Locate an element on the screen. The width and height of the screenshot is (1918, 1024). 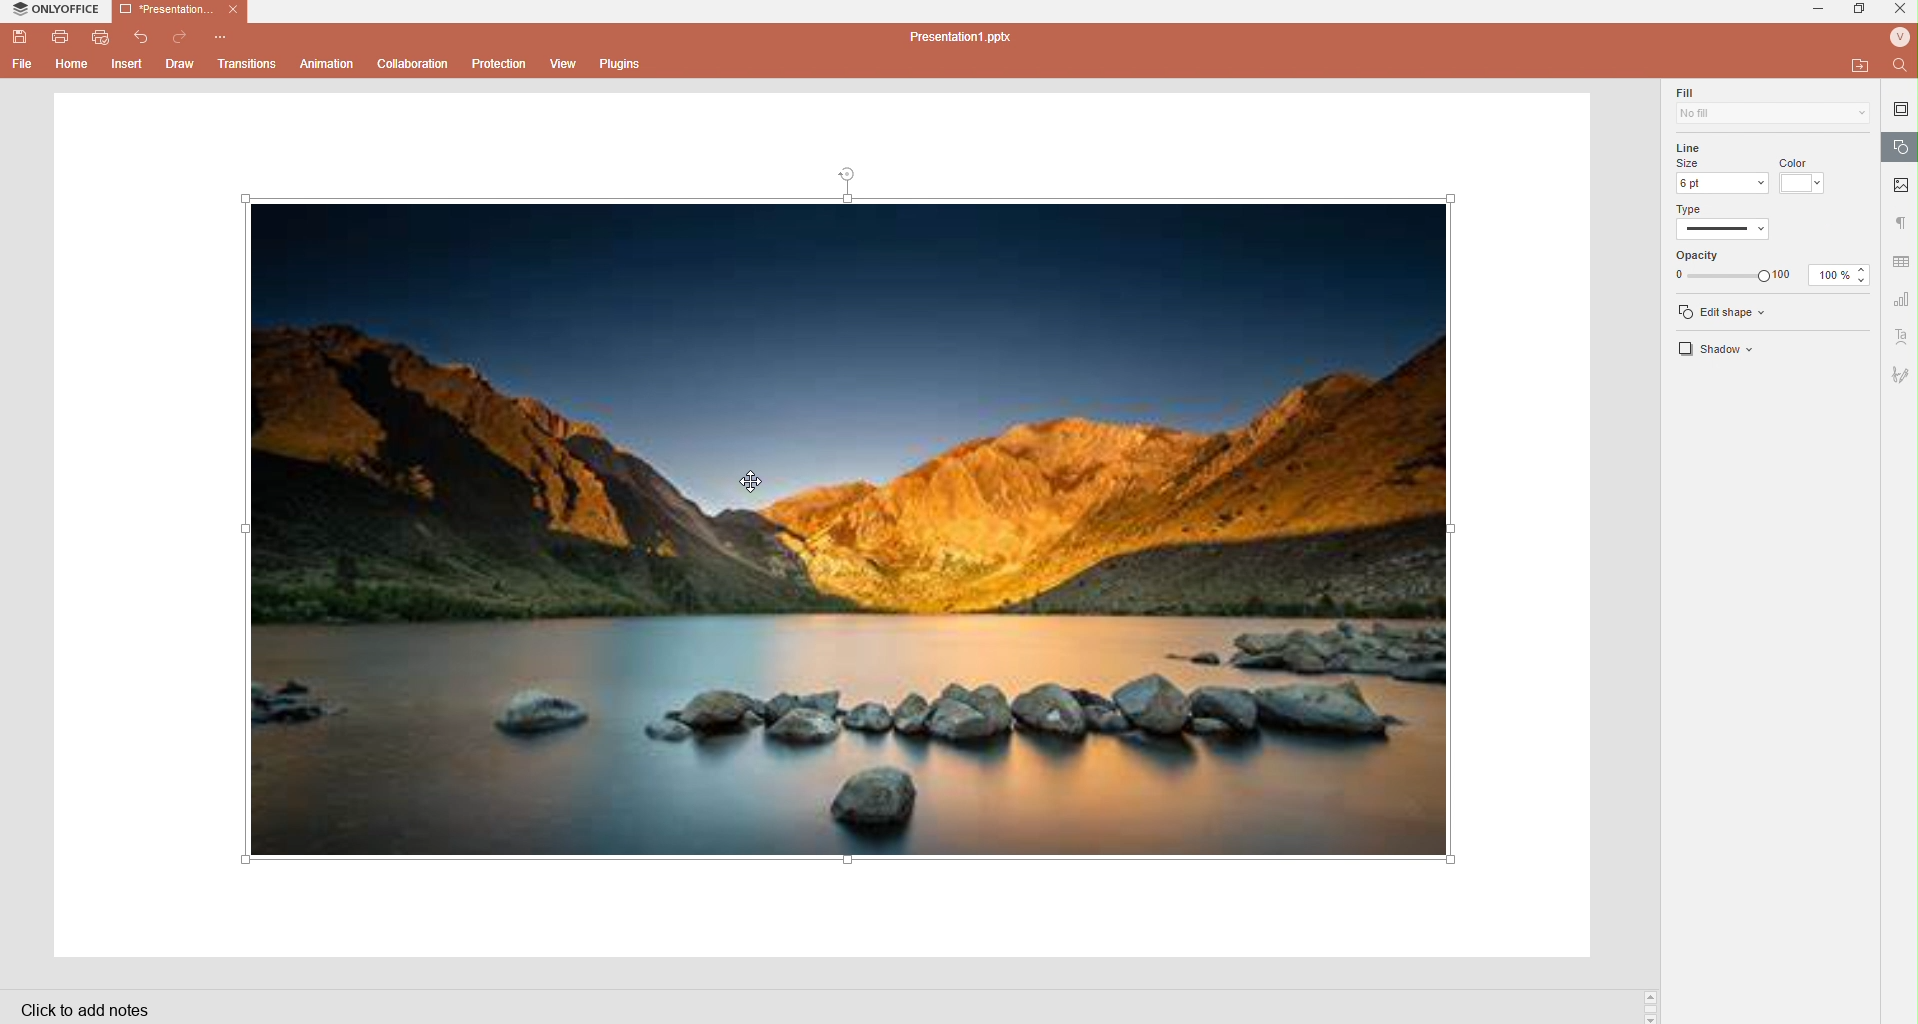
Image is located at coordinates (860, 531).